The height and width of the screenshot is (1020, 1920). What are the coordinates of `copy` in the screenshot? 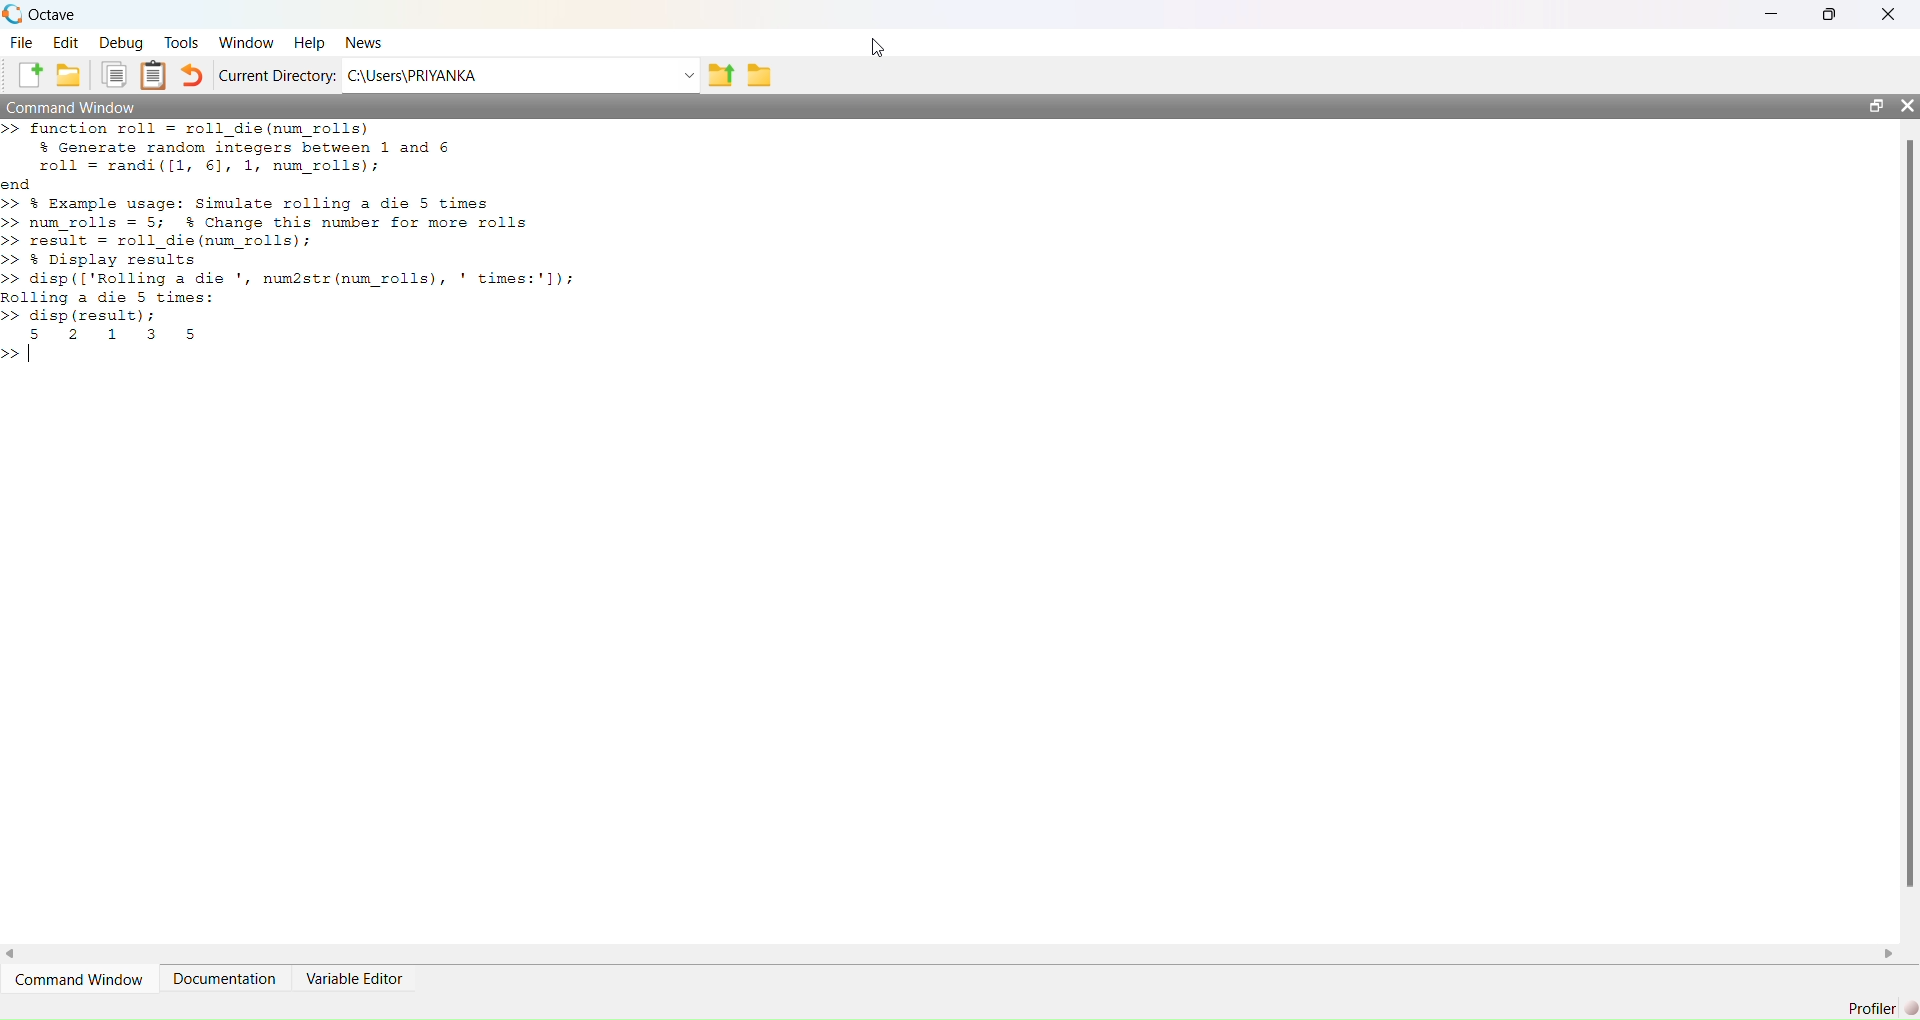 It's located at (113, 75).